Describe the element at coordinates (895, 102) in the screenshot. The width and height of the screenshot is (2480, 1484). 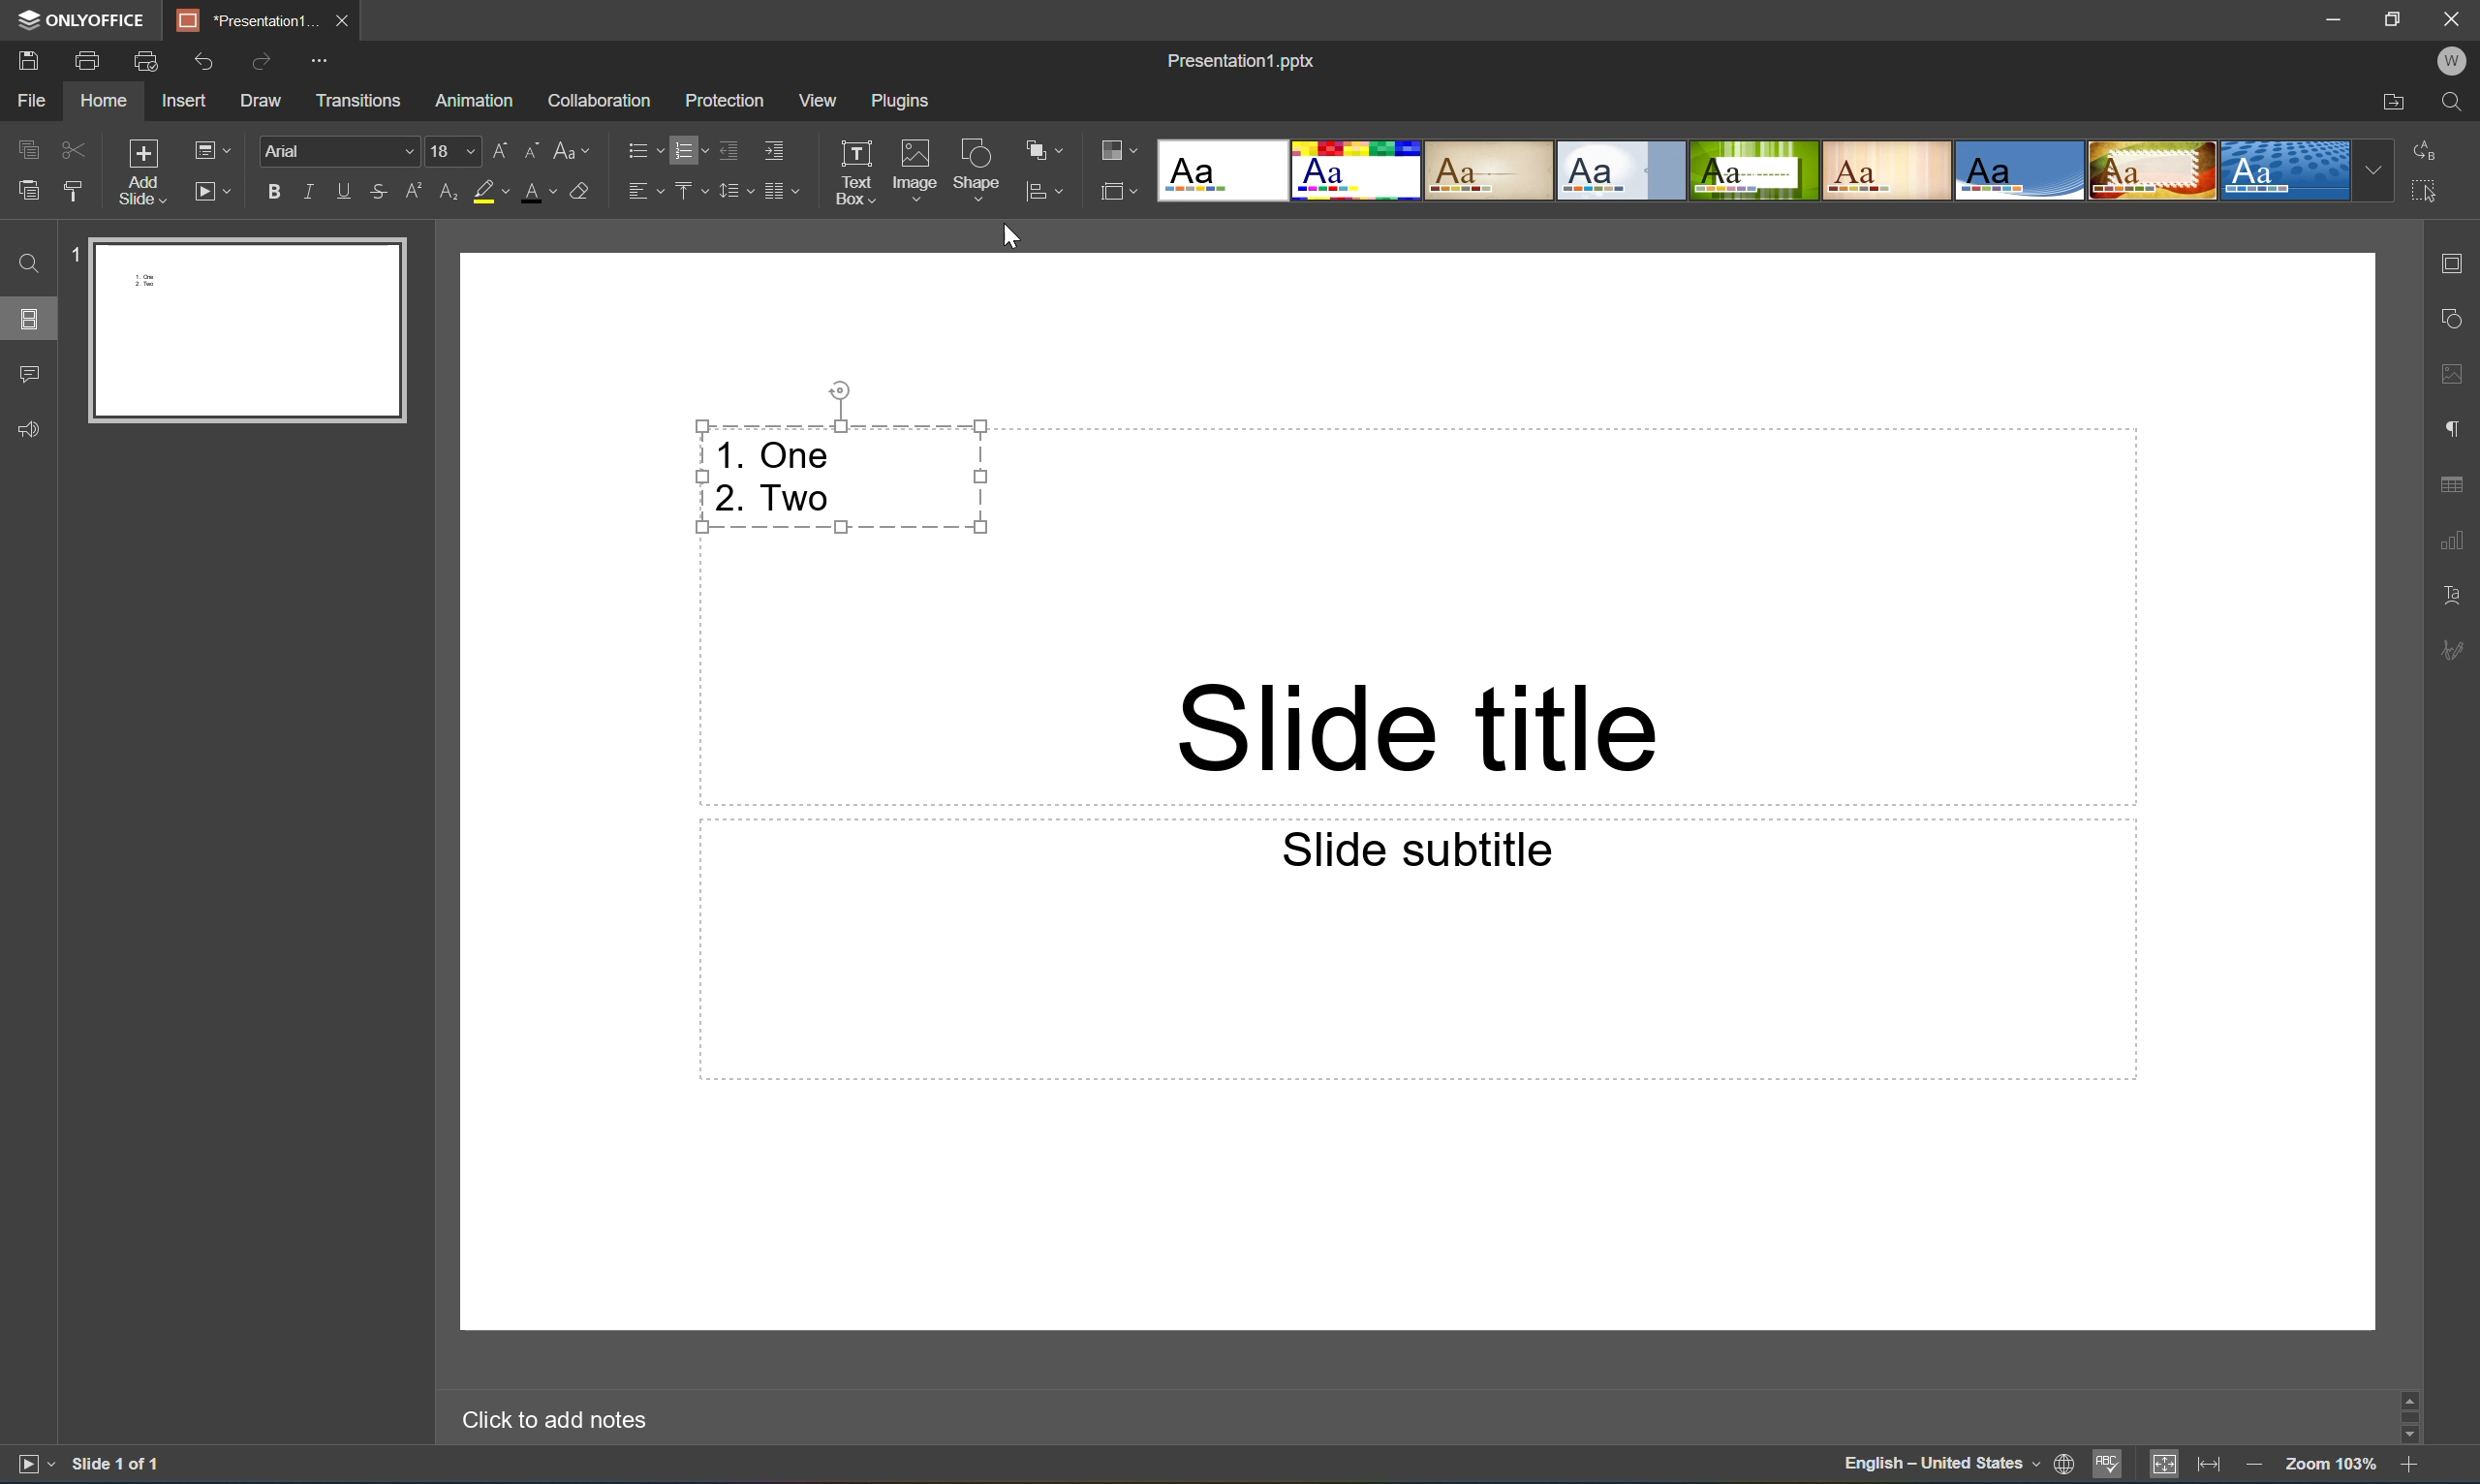
I see `Plugins` at that location.